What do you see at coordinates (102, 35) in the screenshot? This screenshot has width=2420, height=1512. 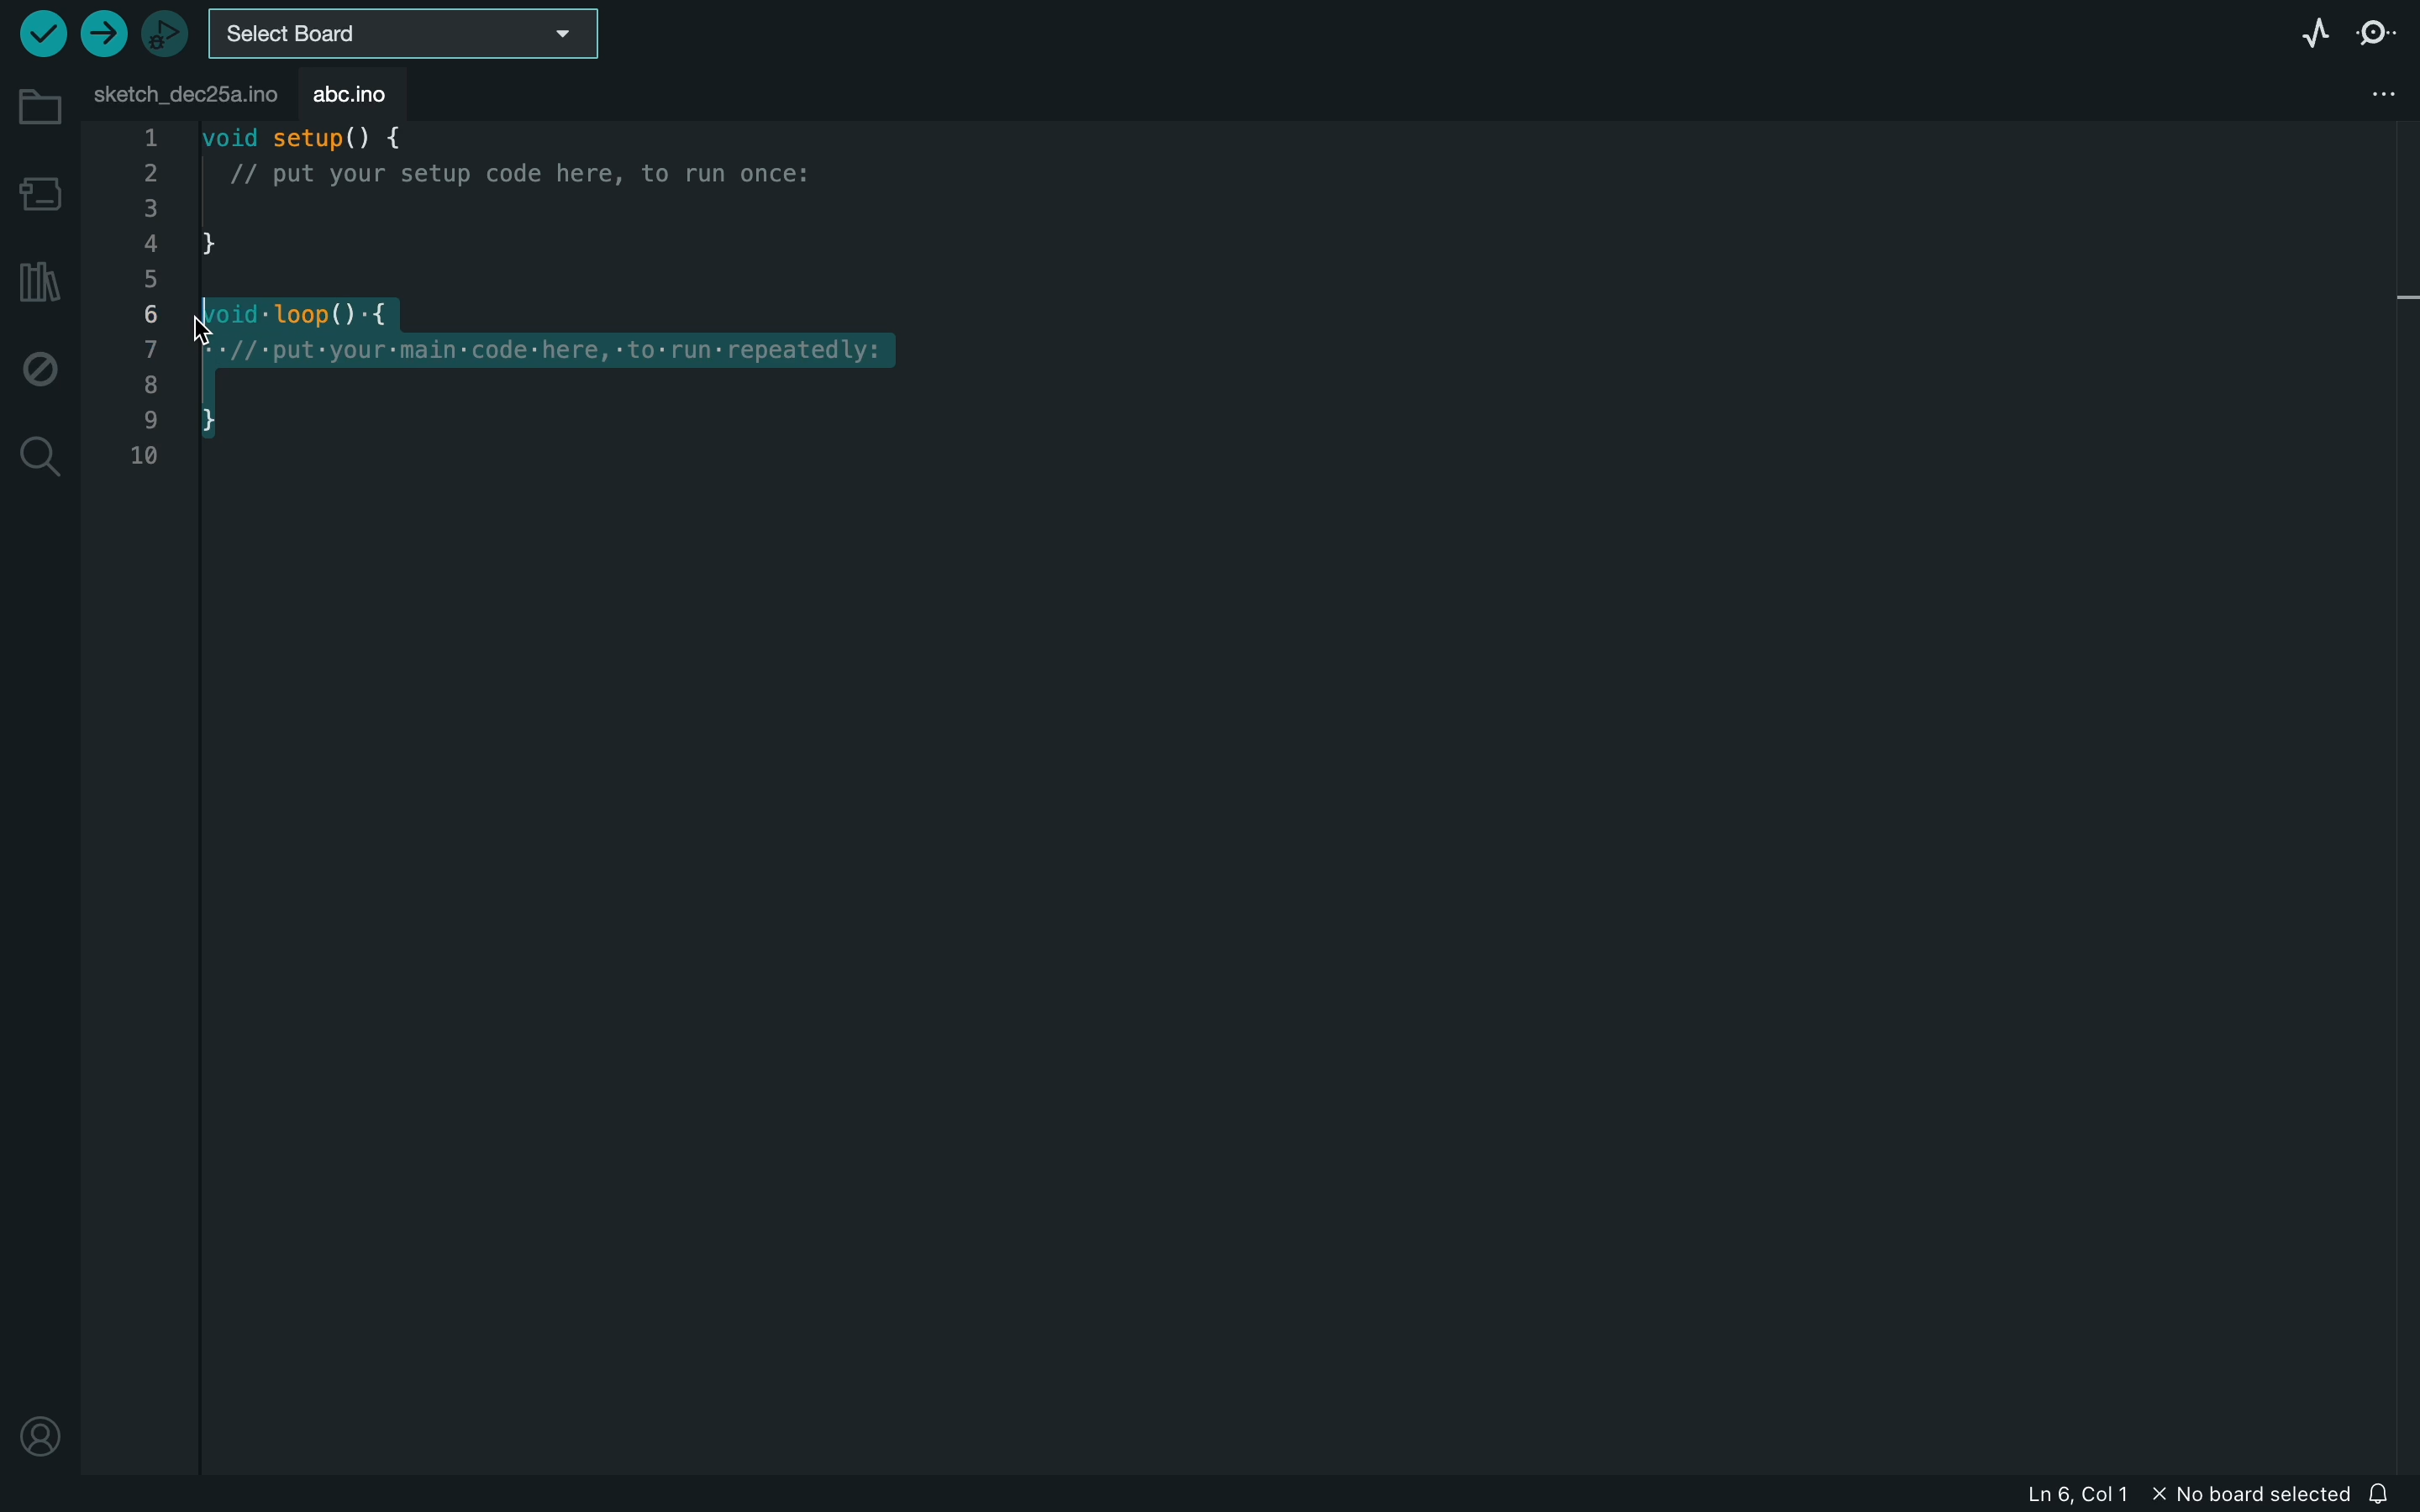 I see `upload ` at bounding box center [102, 35].